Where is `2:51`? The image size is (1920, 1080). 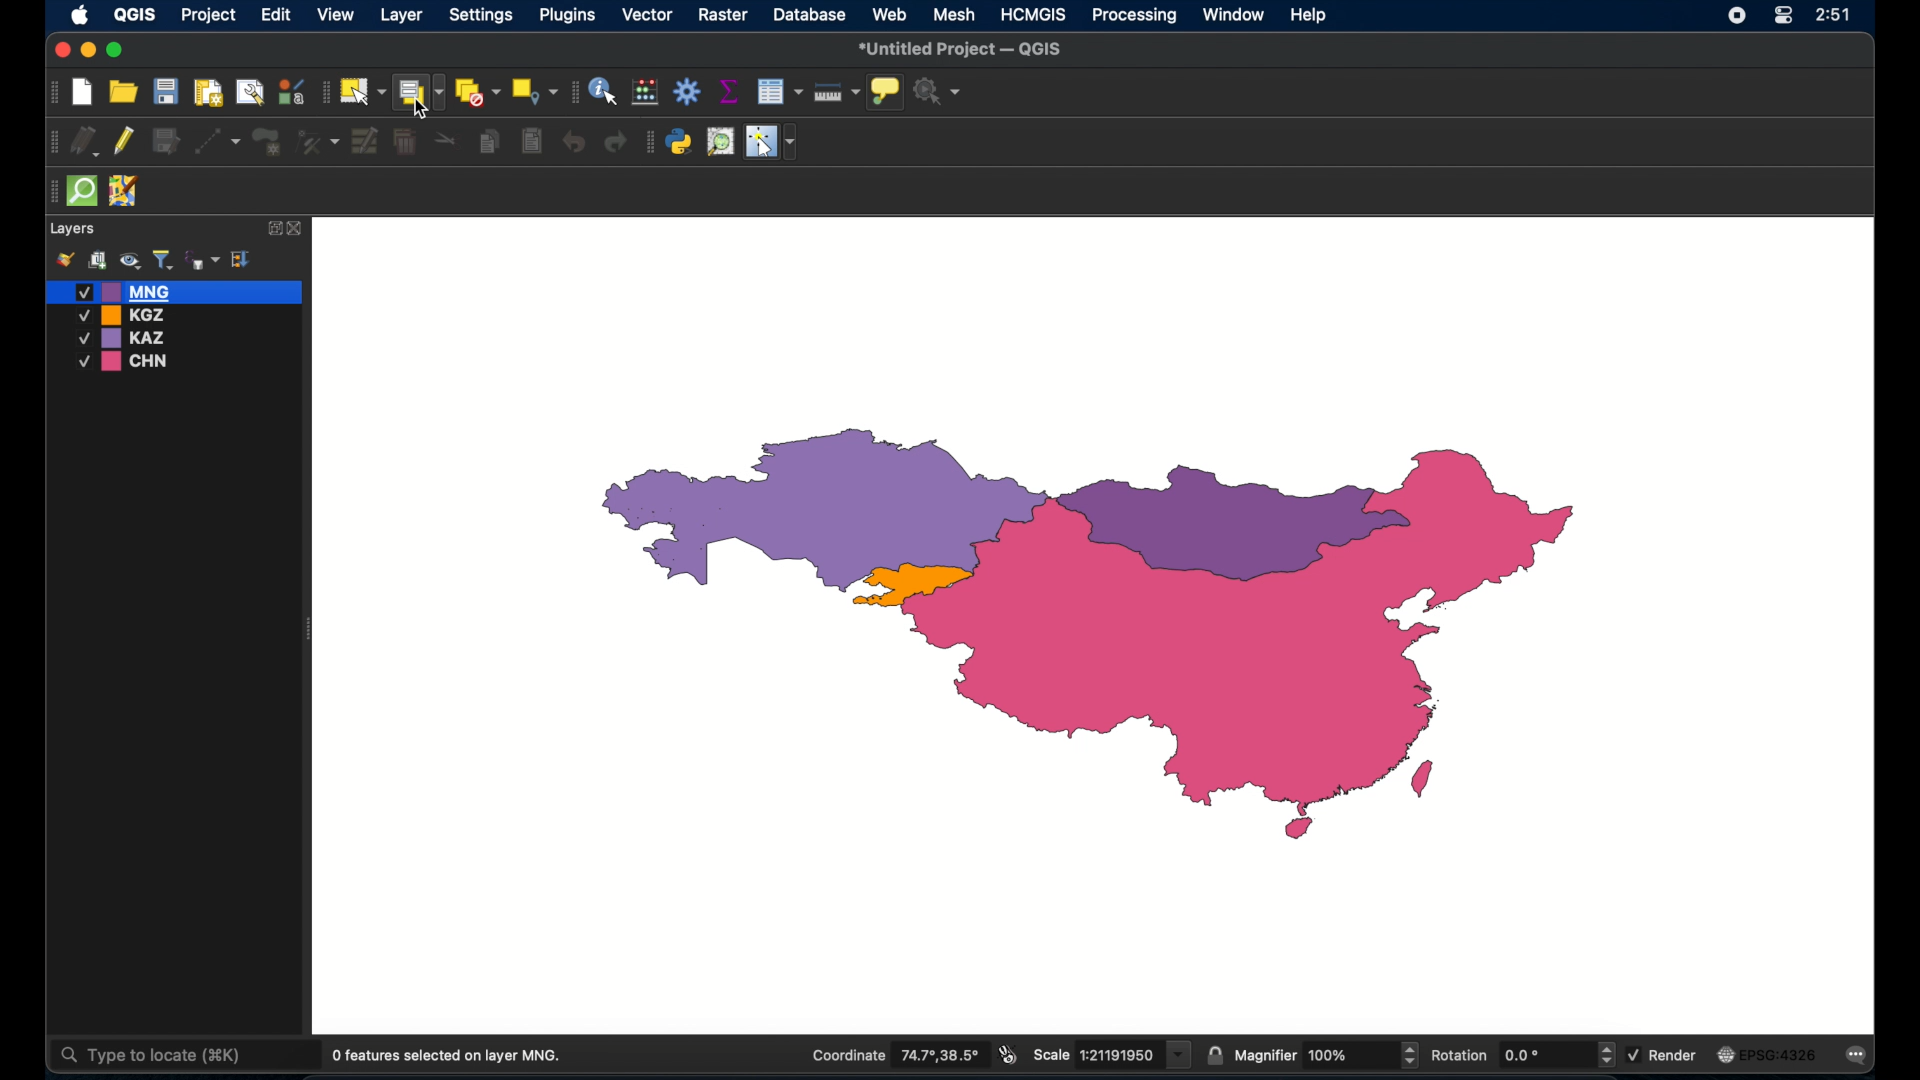
2:51 is located at coordinates (1832, 16).